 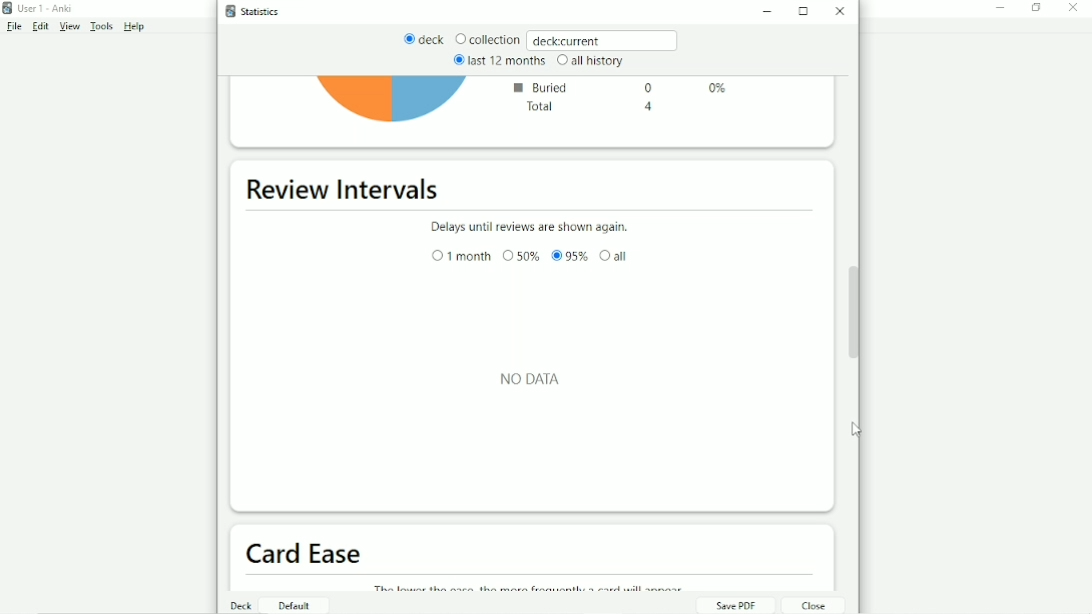 What do you see at coordinates (604, 39) in the screenshot?
I see `deck:current` at bounding box center [604, 39].